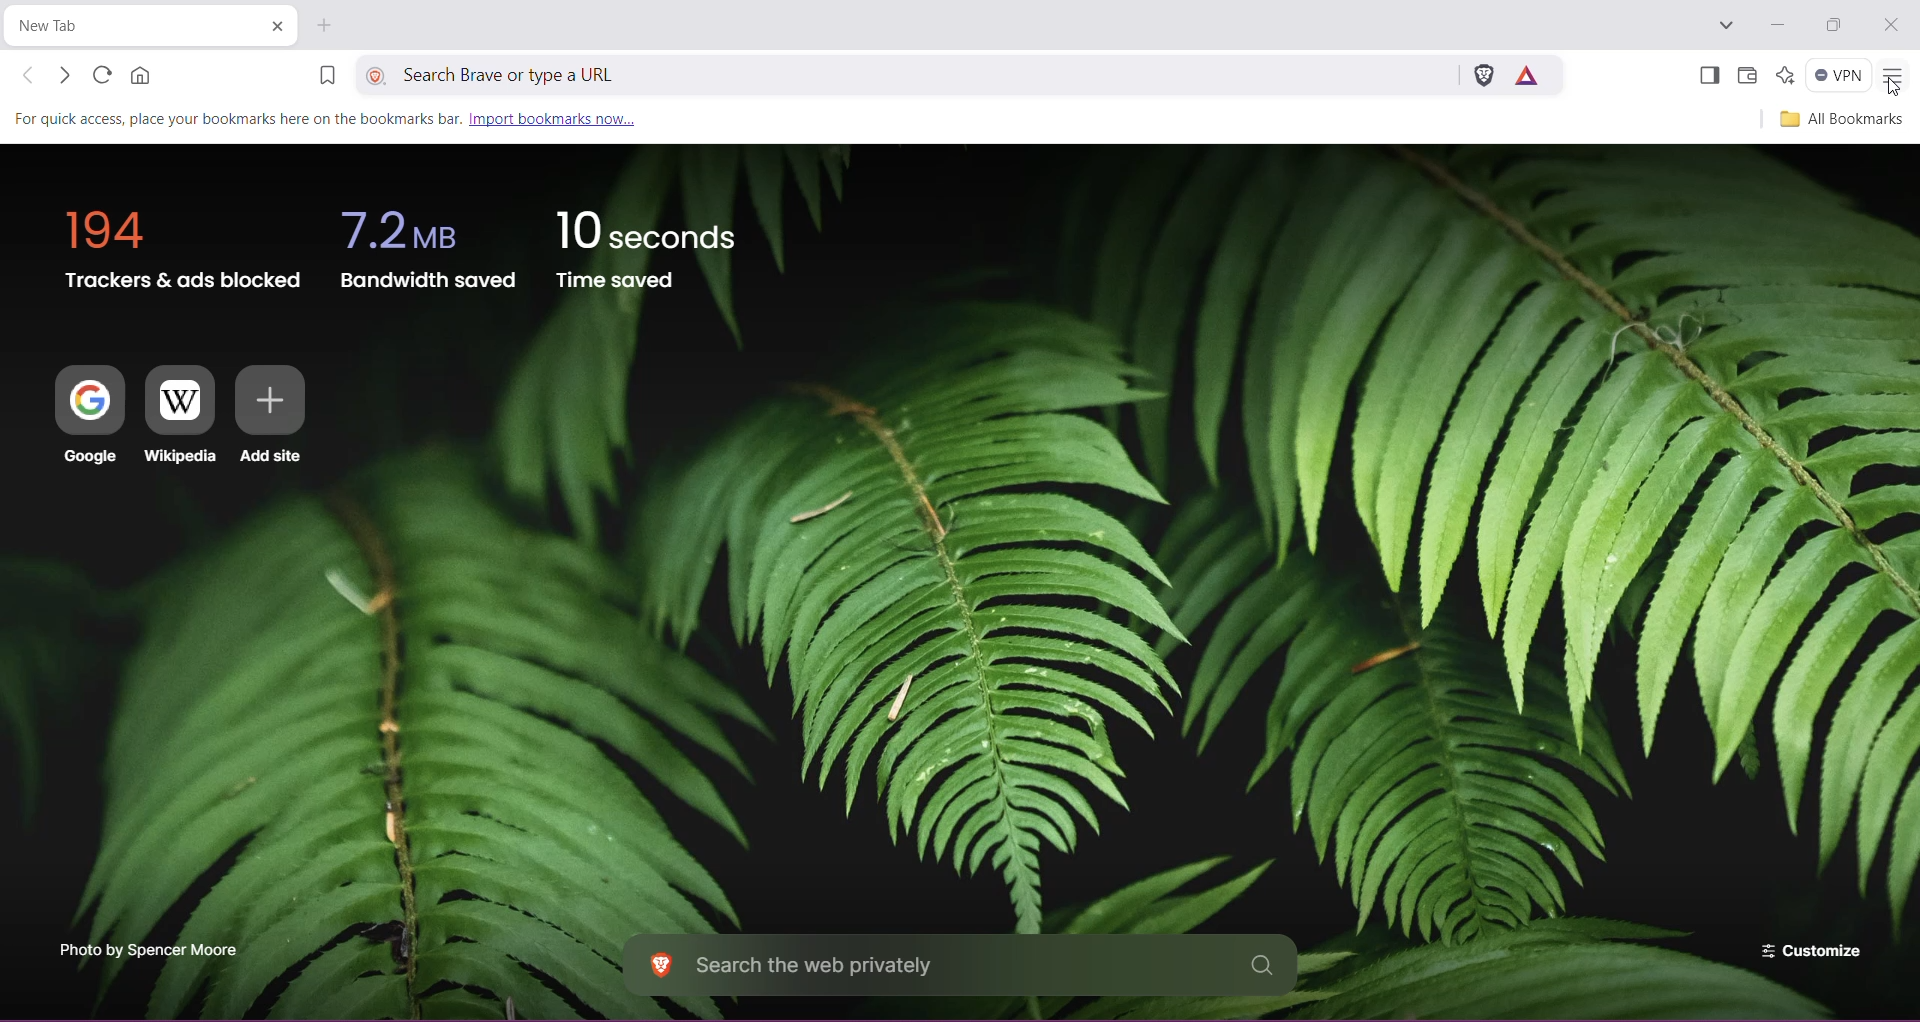  What do you see at coordinates (276, 27) in the screenshot?
I see `Close Tab` at bounding box center [276, 27].